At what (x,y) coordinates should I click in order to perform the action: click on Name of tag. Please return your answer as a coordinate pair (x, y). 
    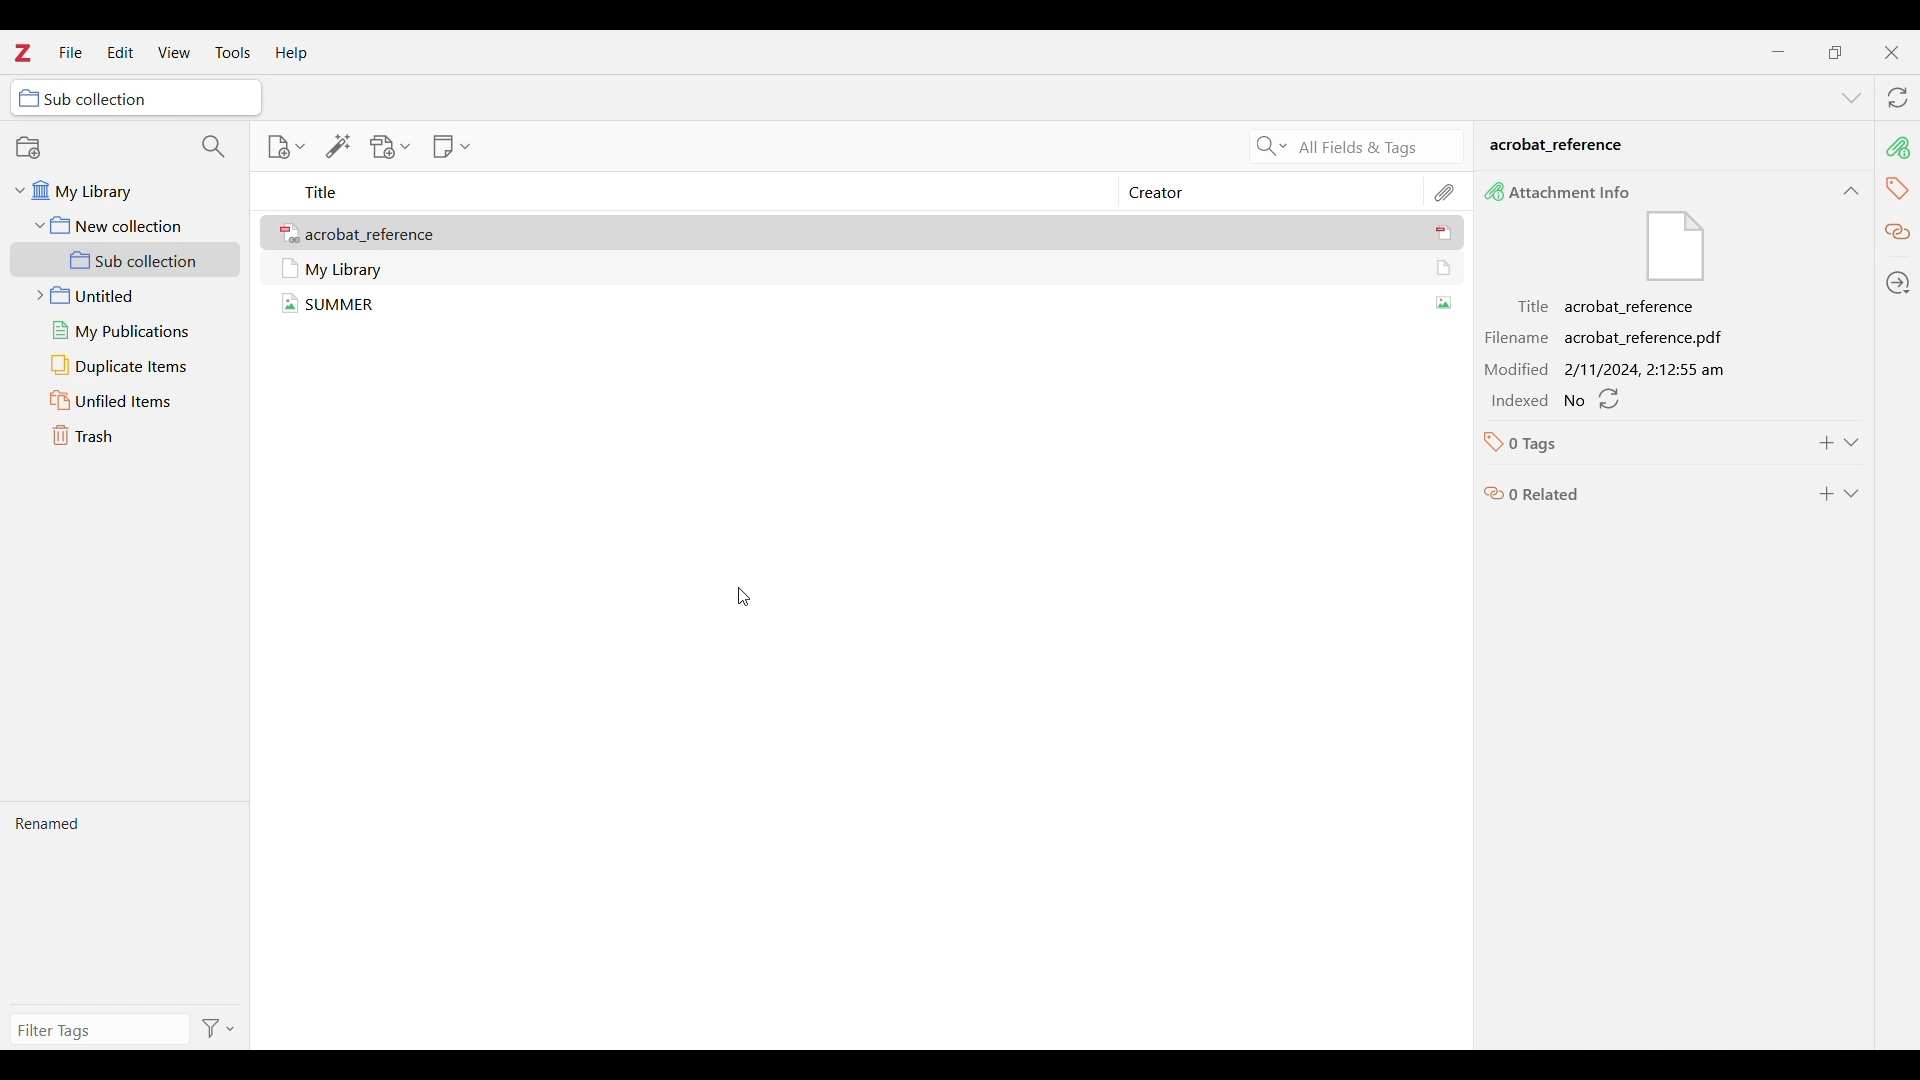
    Looking at the image, I should click on (1539, 442).